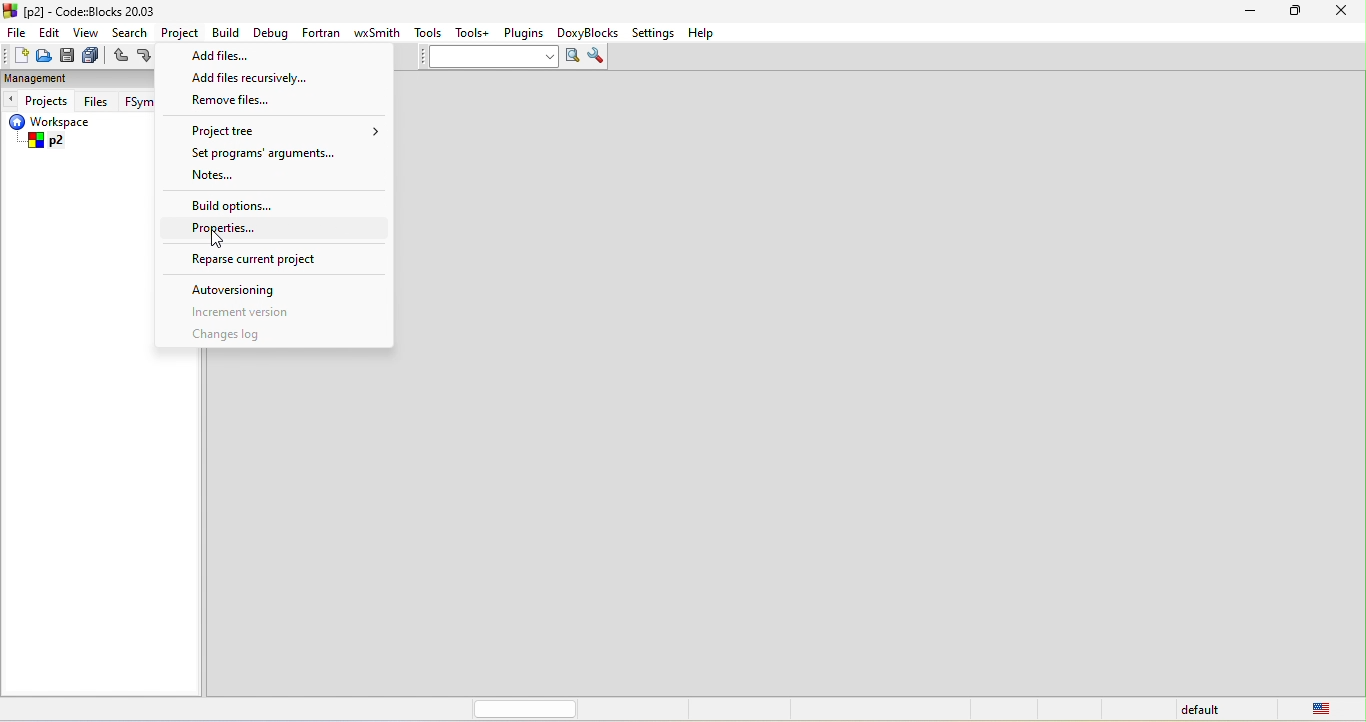  I want to click on cursor, so click(223, 241).